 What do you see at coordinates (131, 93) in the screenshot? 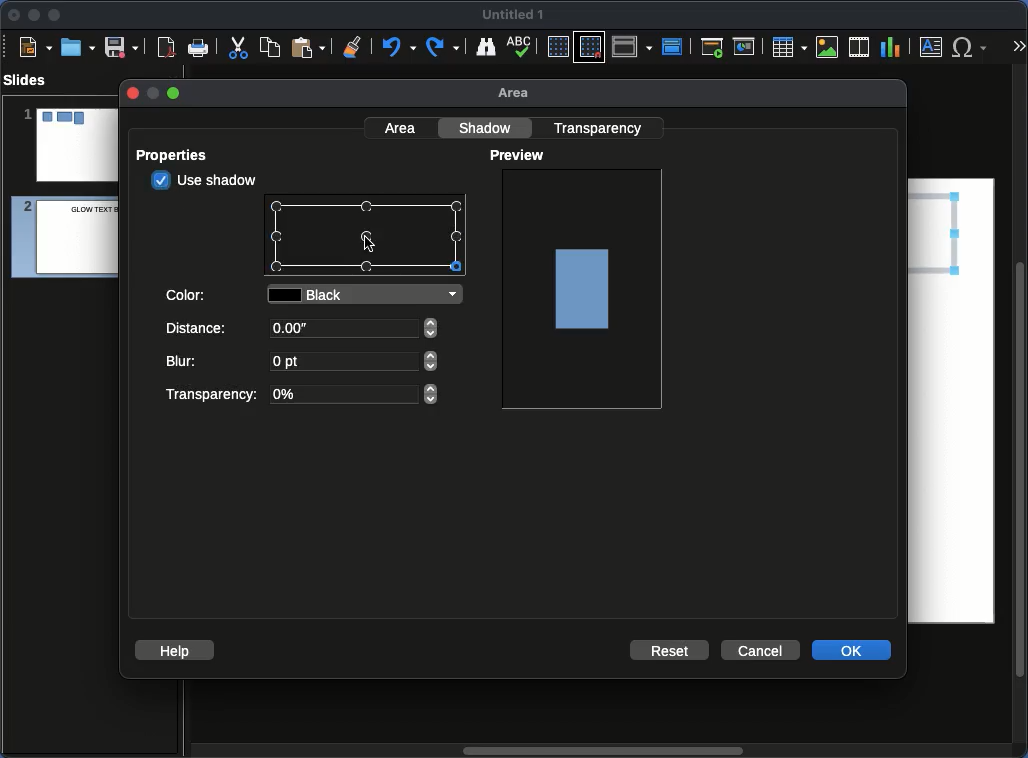
I see `close` at bounding box center [131, 93].